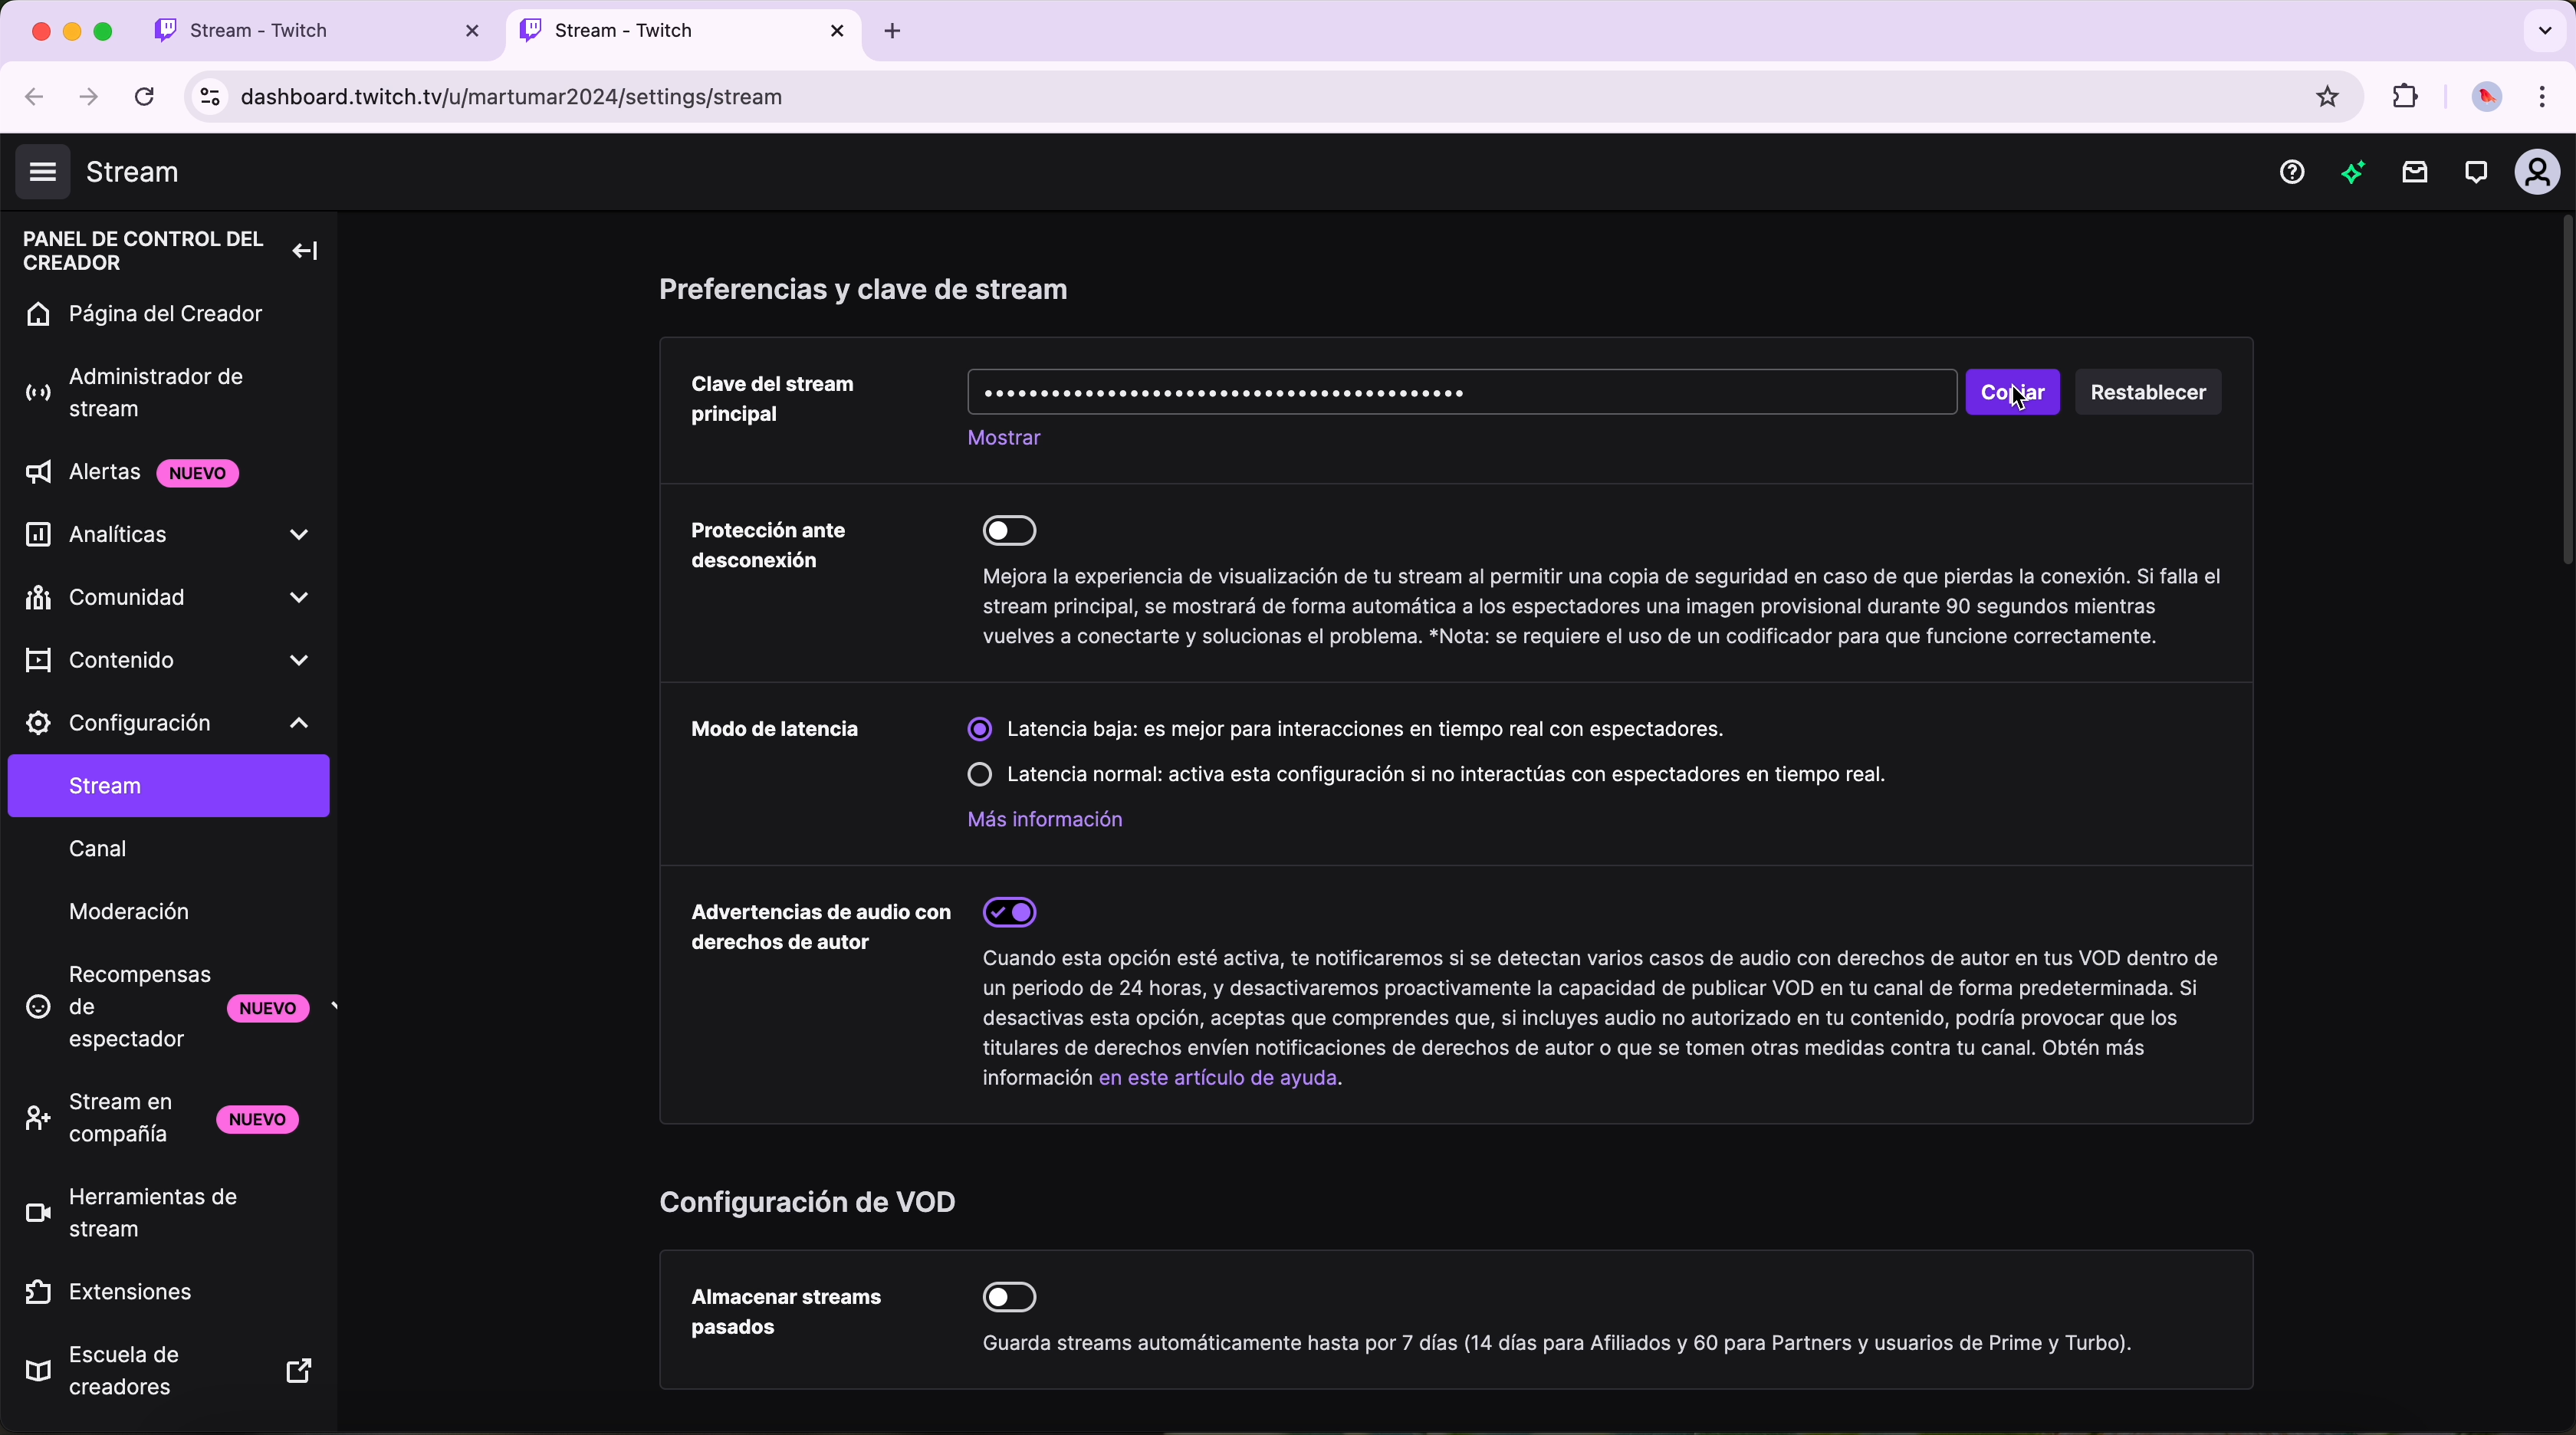 Image resolution: width=2576 pixels, height=1435 pixels. I want to click on help, so click(2286, 173).